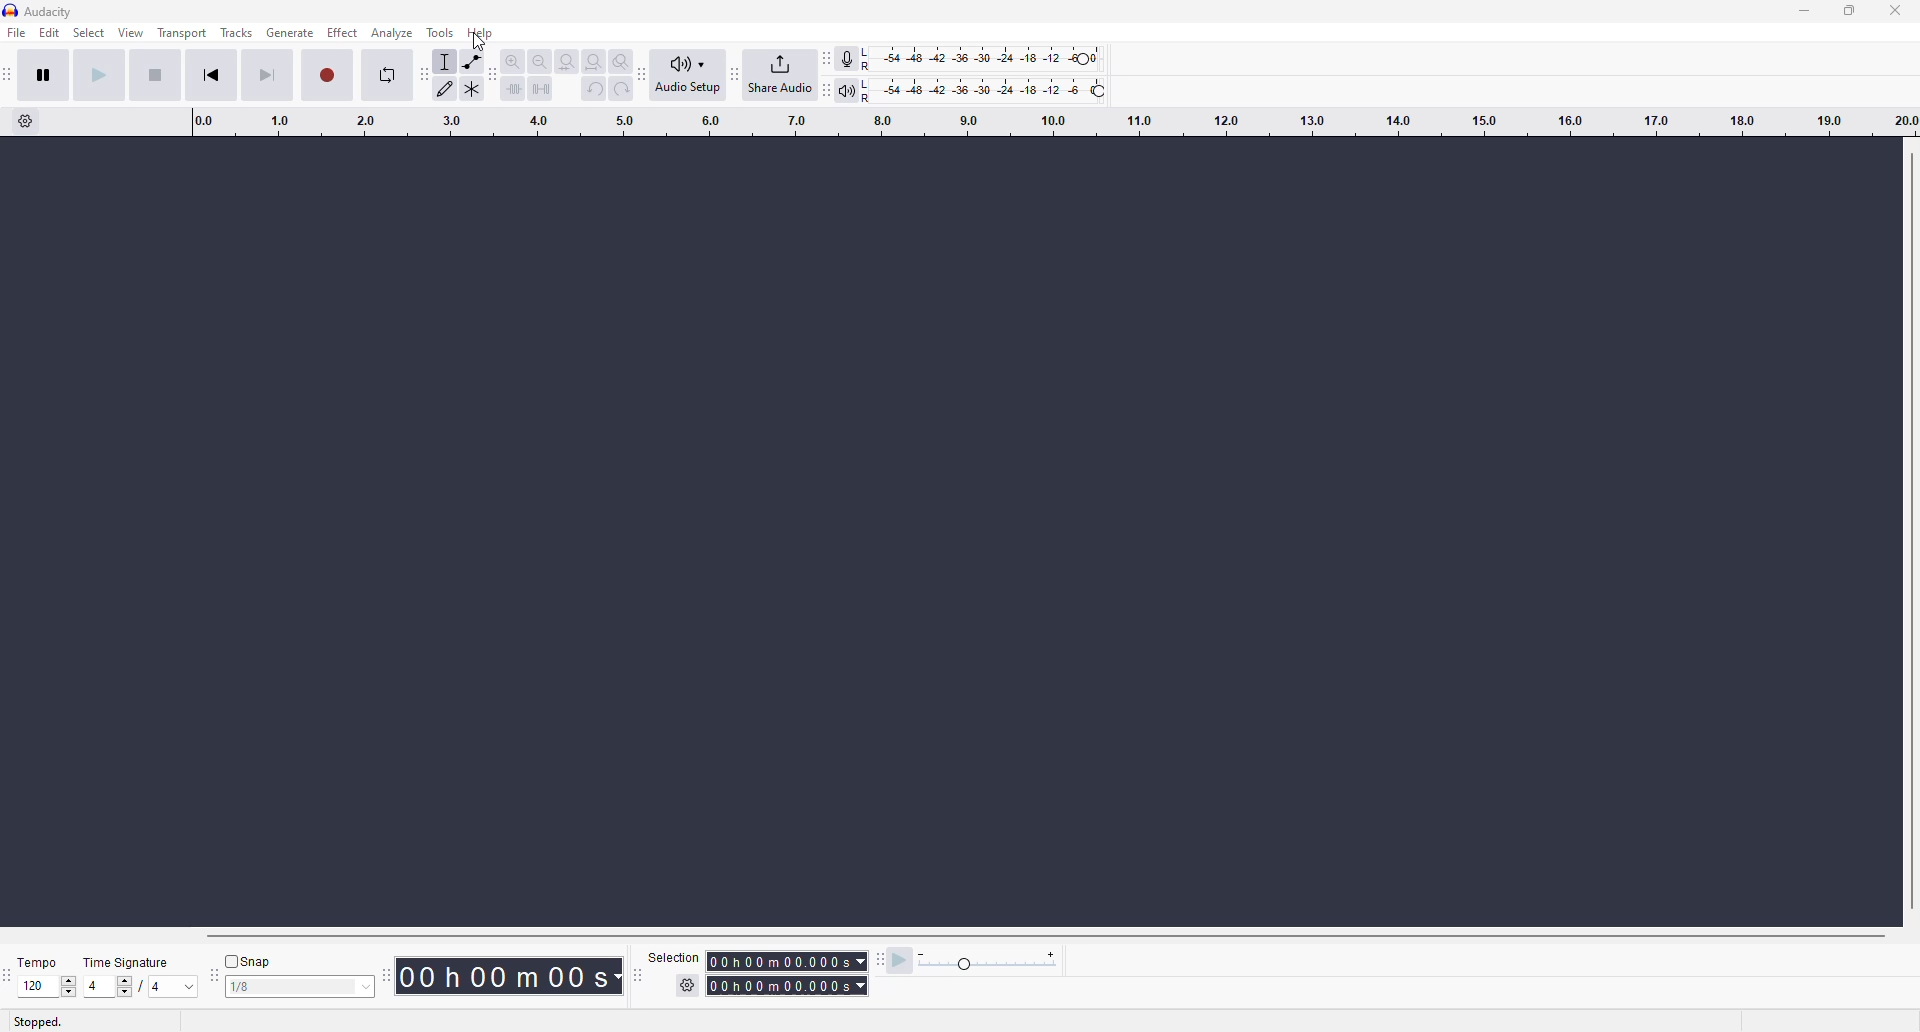  I want to click on tracks, so click(238, 35).